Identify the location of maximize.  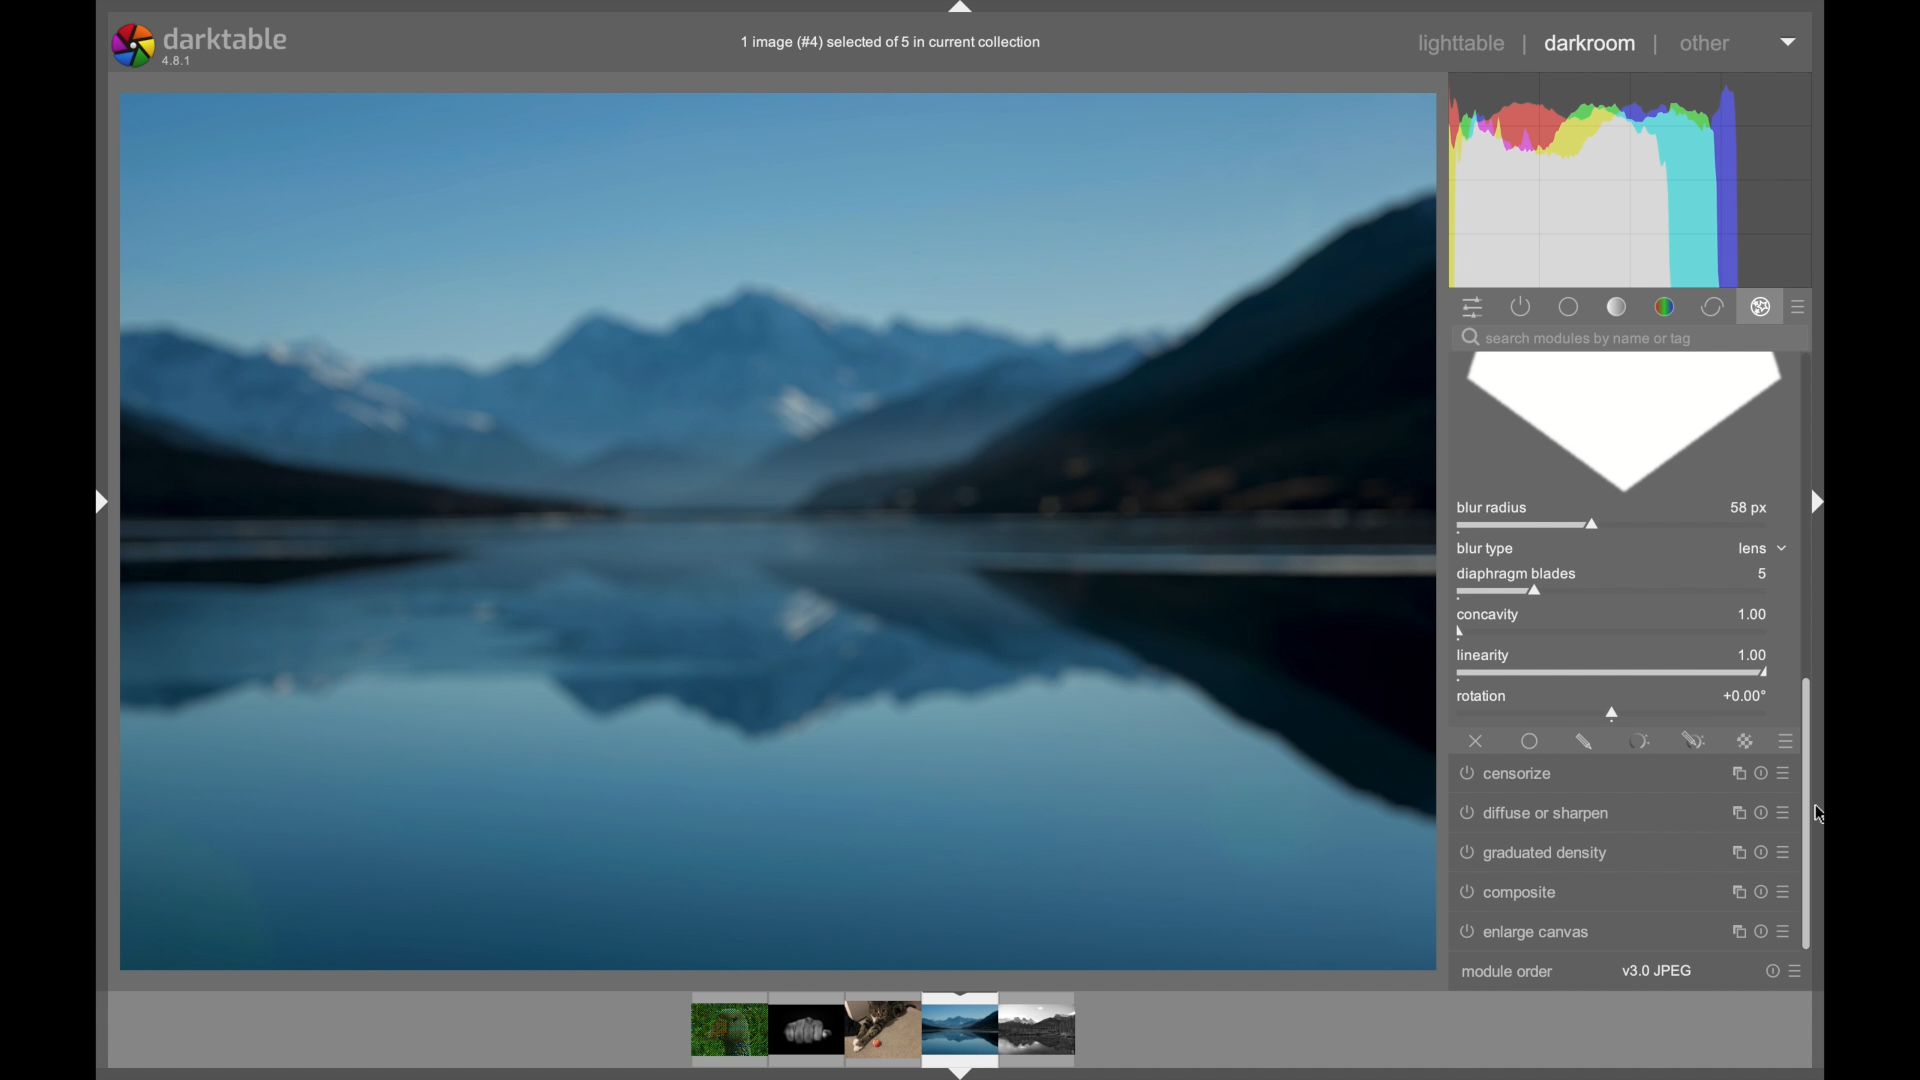
(1732, 849).